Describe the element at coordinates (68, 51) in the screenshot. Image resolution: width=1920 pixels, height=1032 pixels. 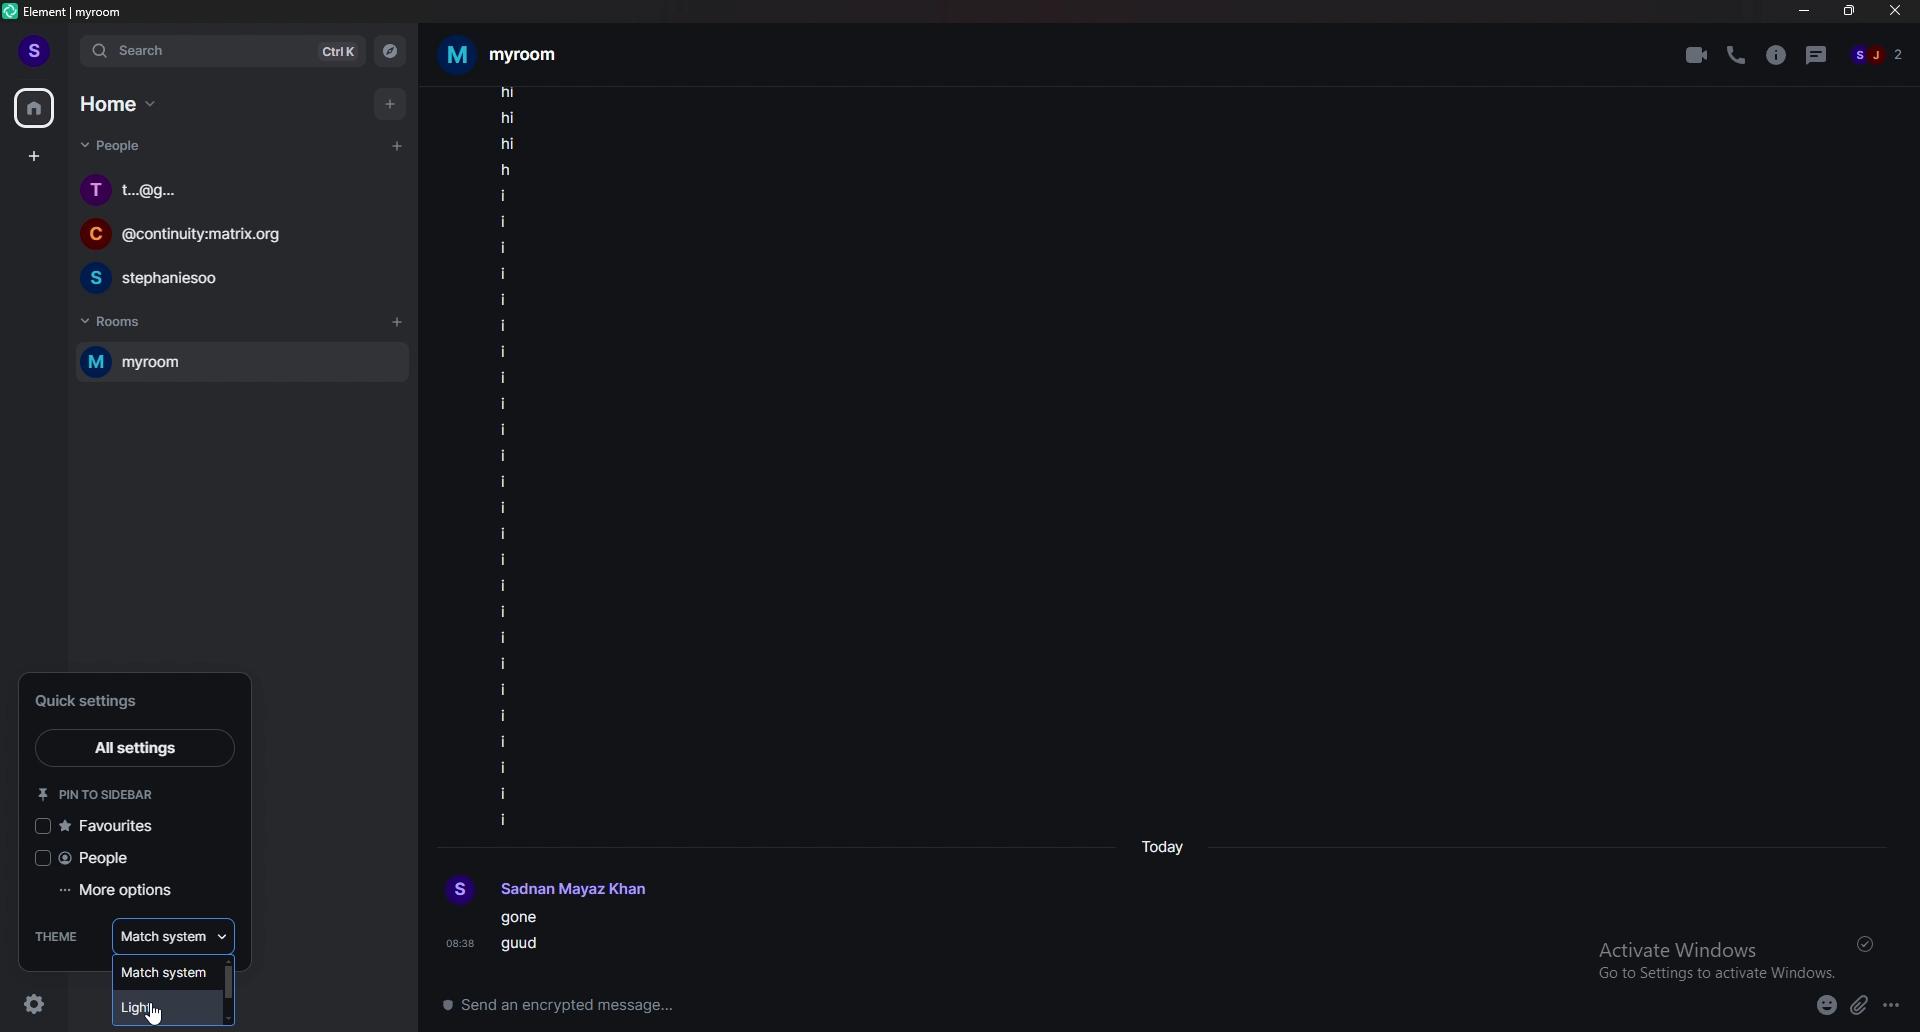
I see `expand` at that location.